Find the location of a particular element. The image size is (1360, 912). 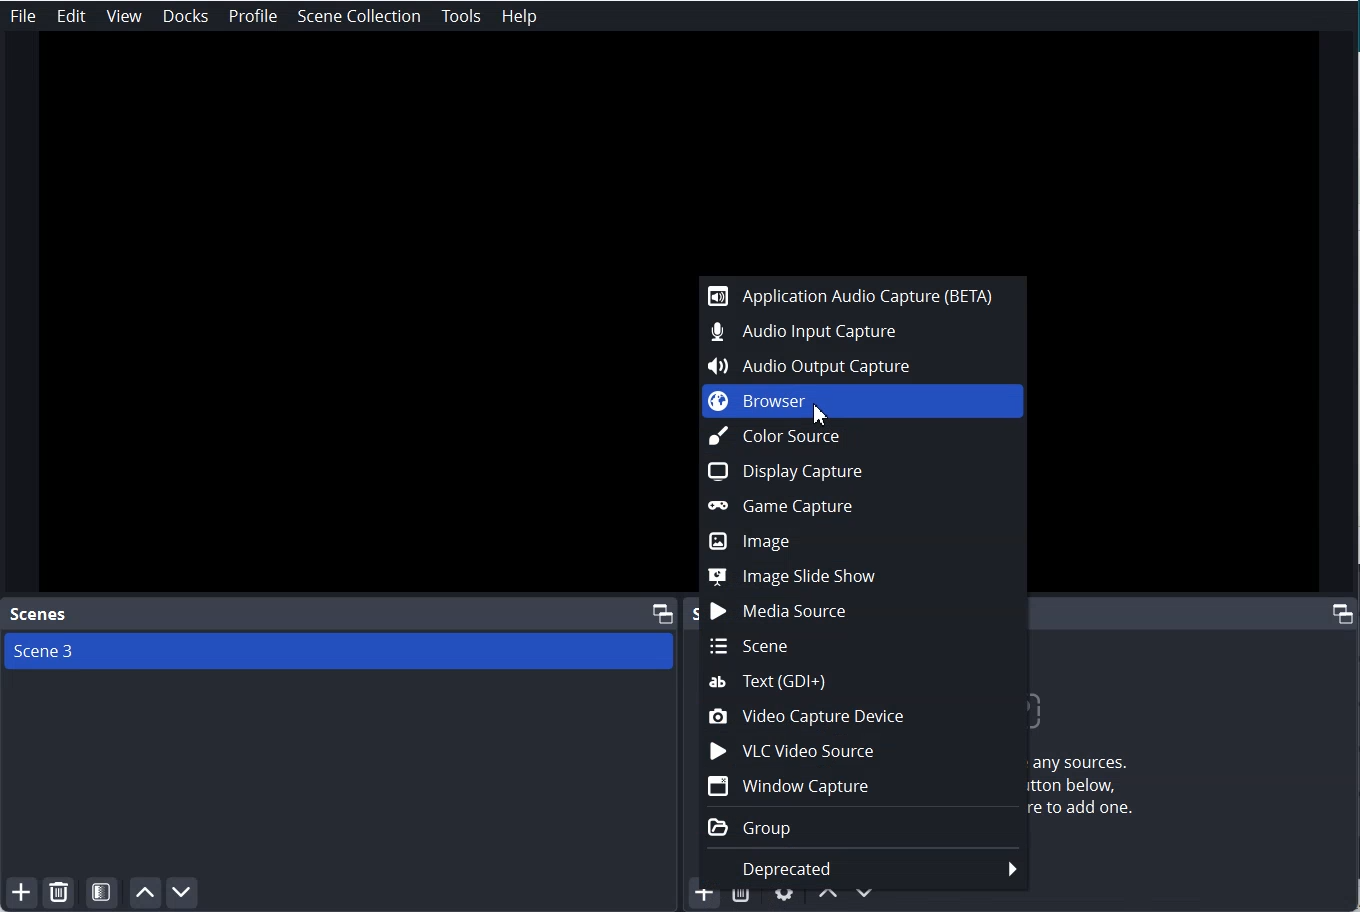

Scene Collection is located at coordinates (360, 16).